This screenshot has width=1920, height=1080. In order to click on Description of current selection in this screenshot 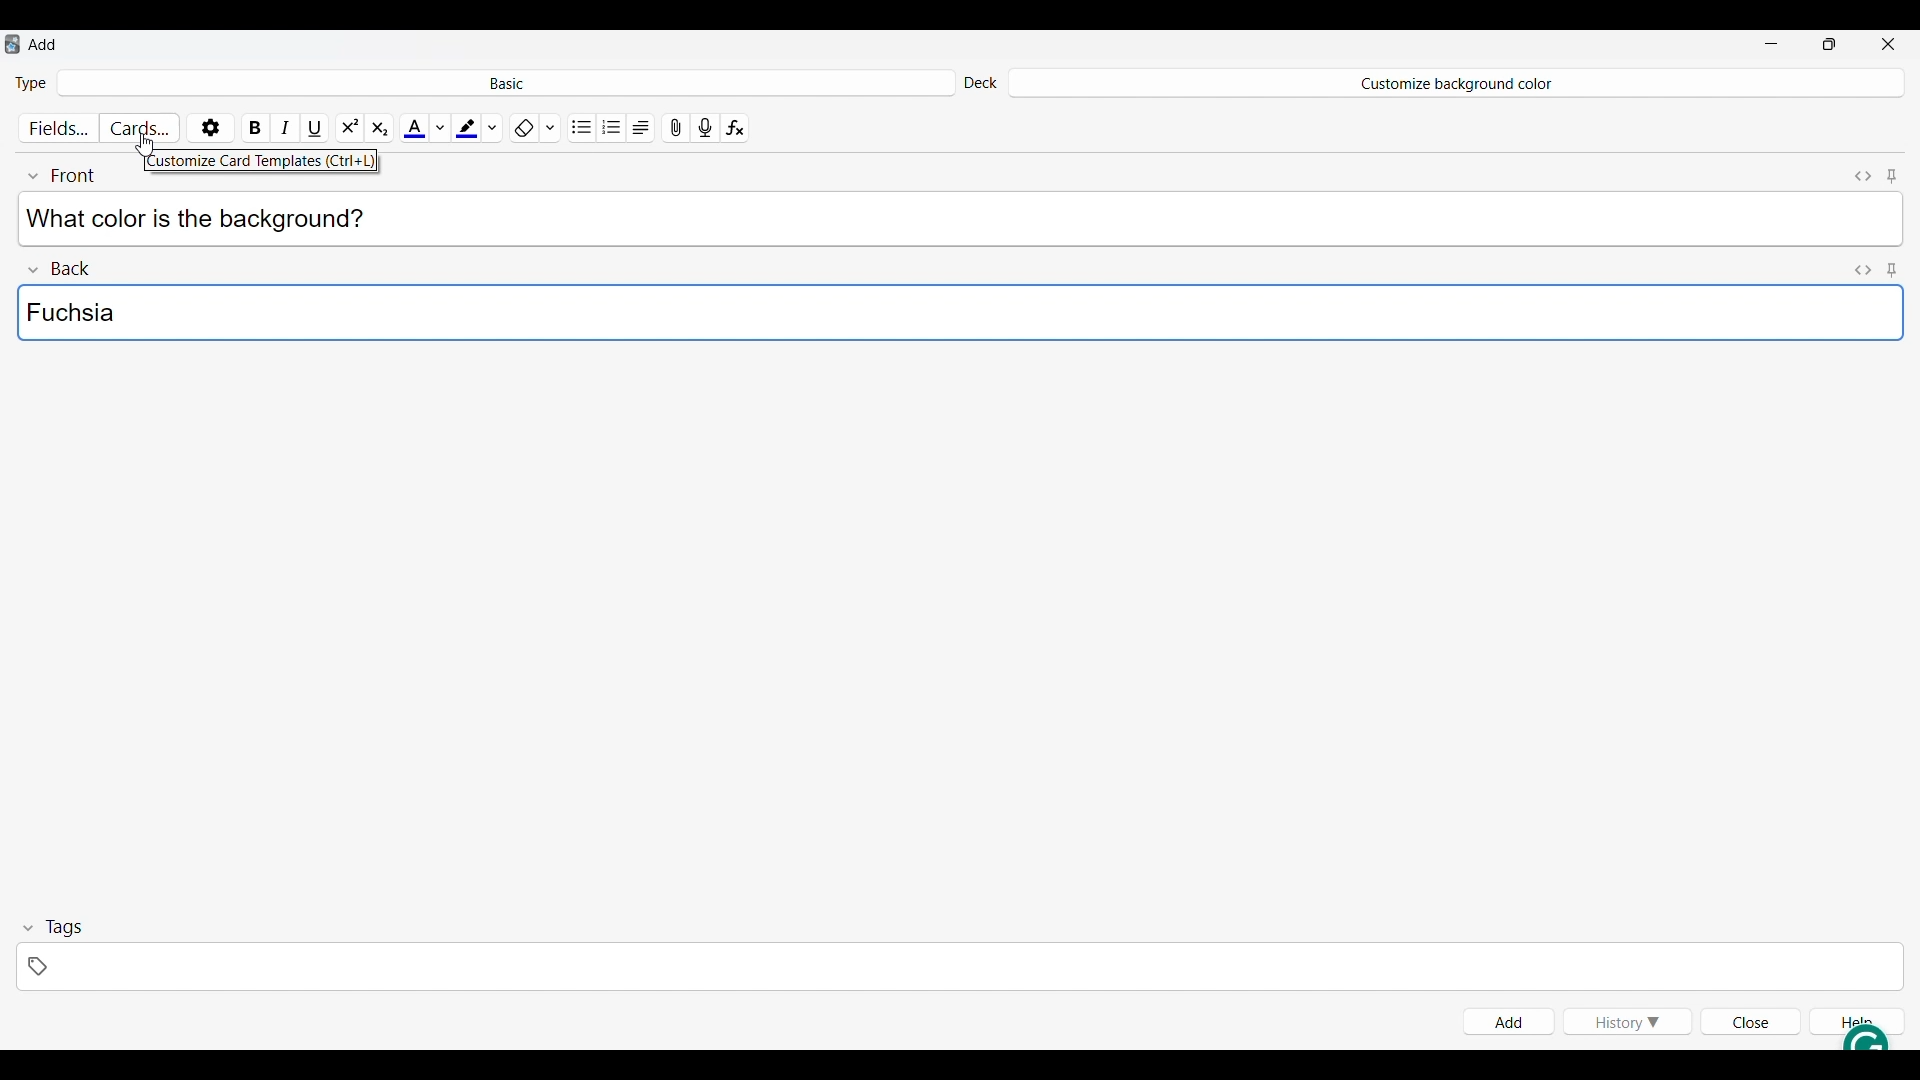, I will do `click(261, 164)`.